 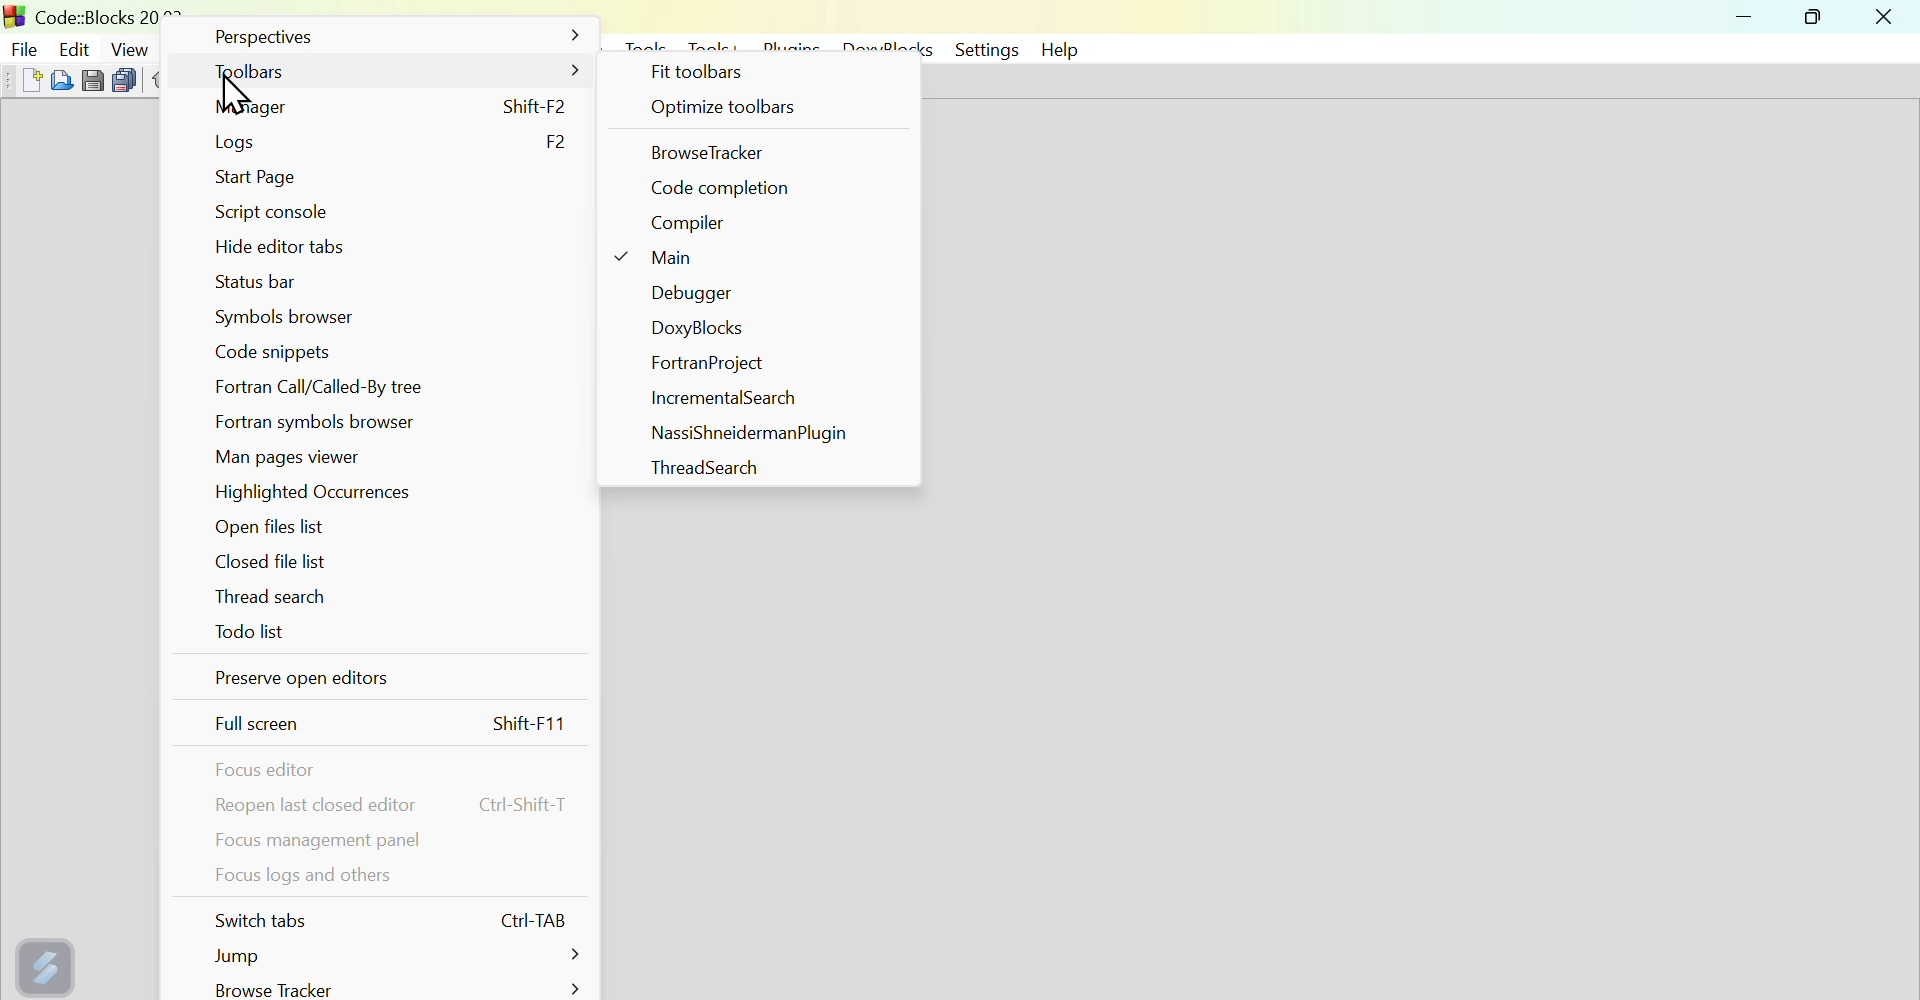 I want to click on Doxyblocks, so click(x=700, y=330).